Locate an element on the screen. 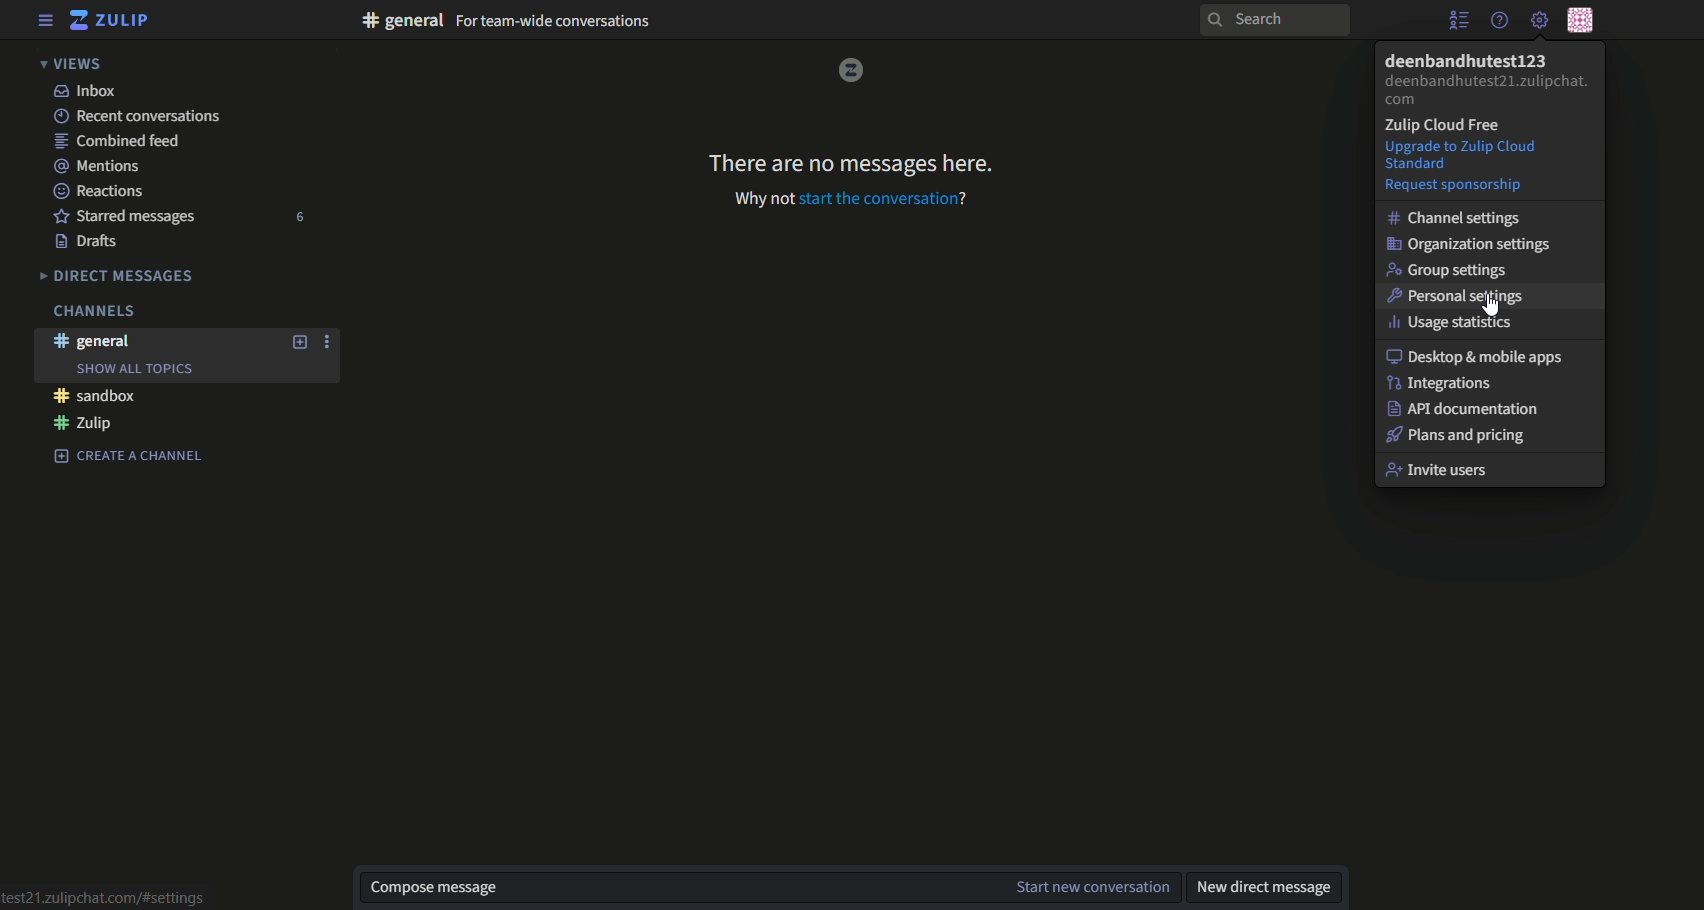 The image size is (1704, 910). #general is located at coordinates (96, 341).